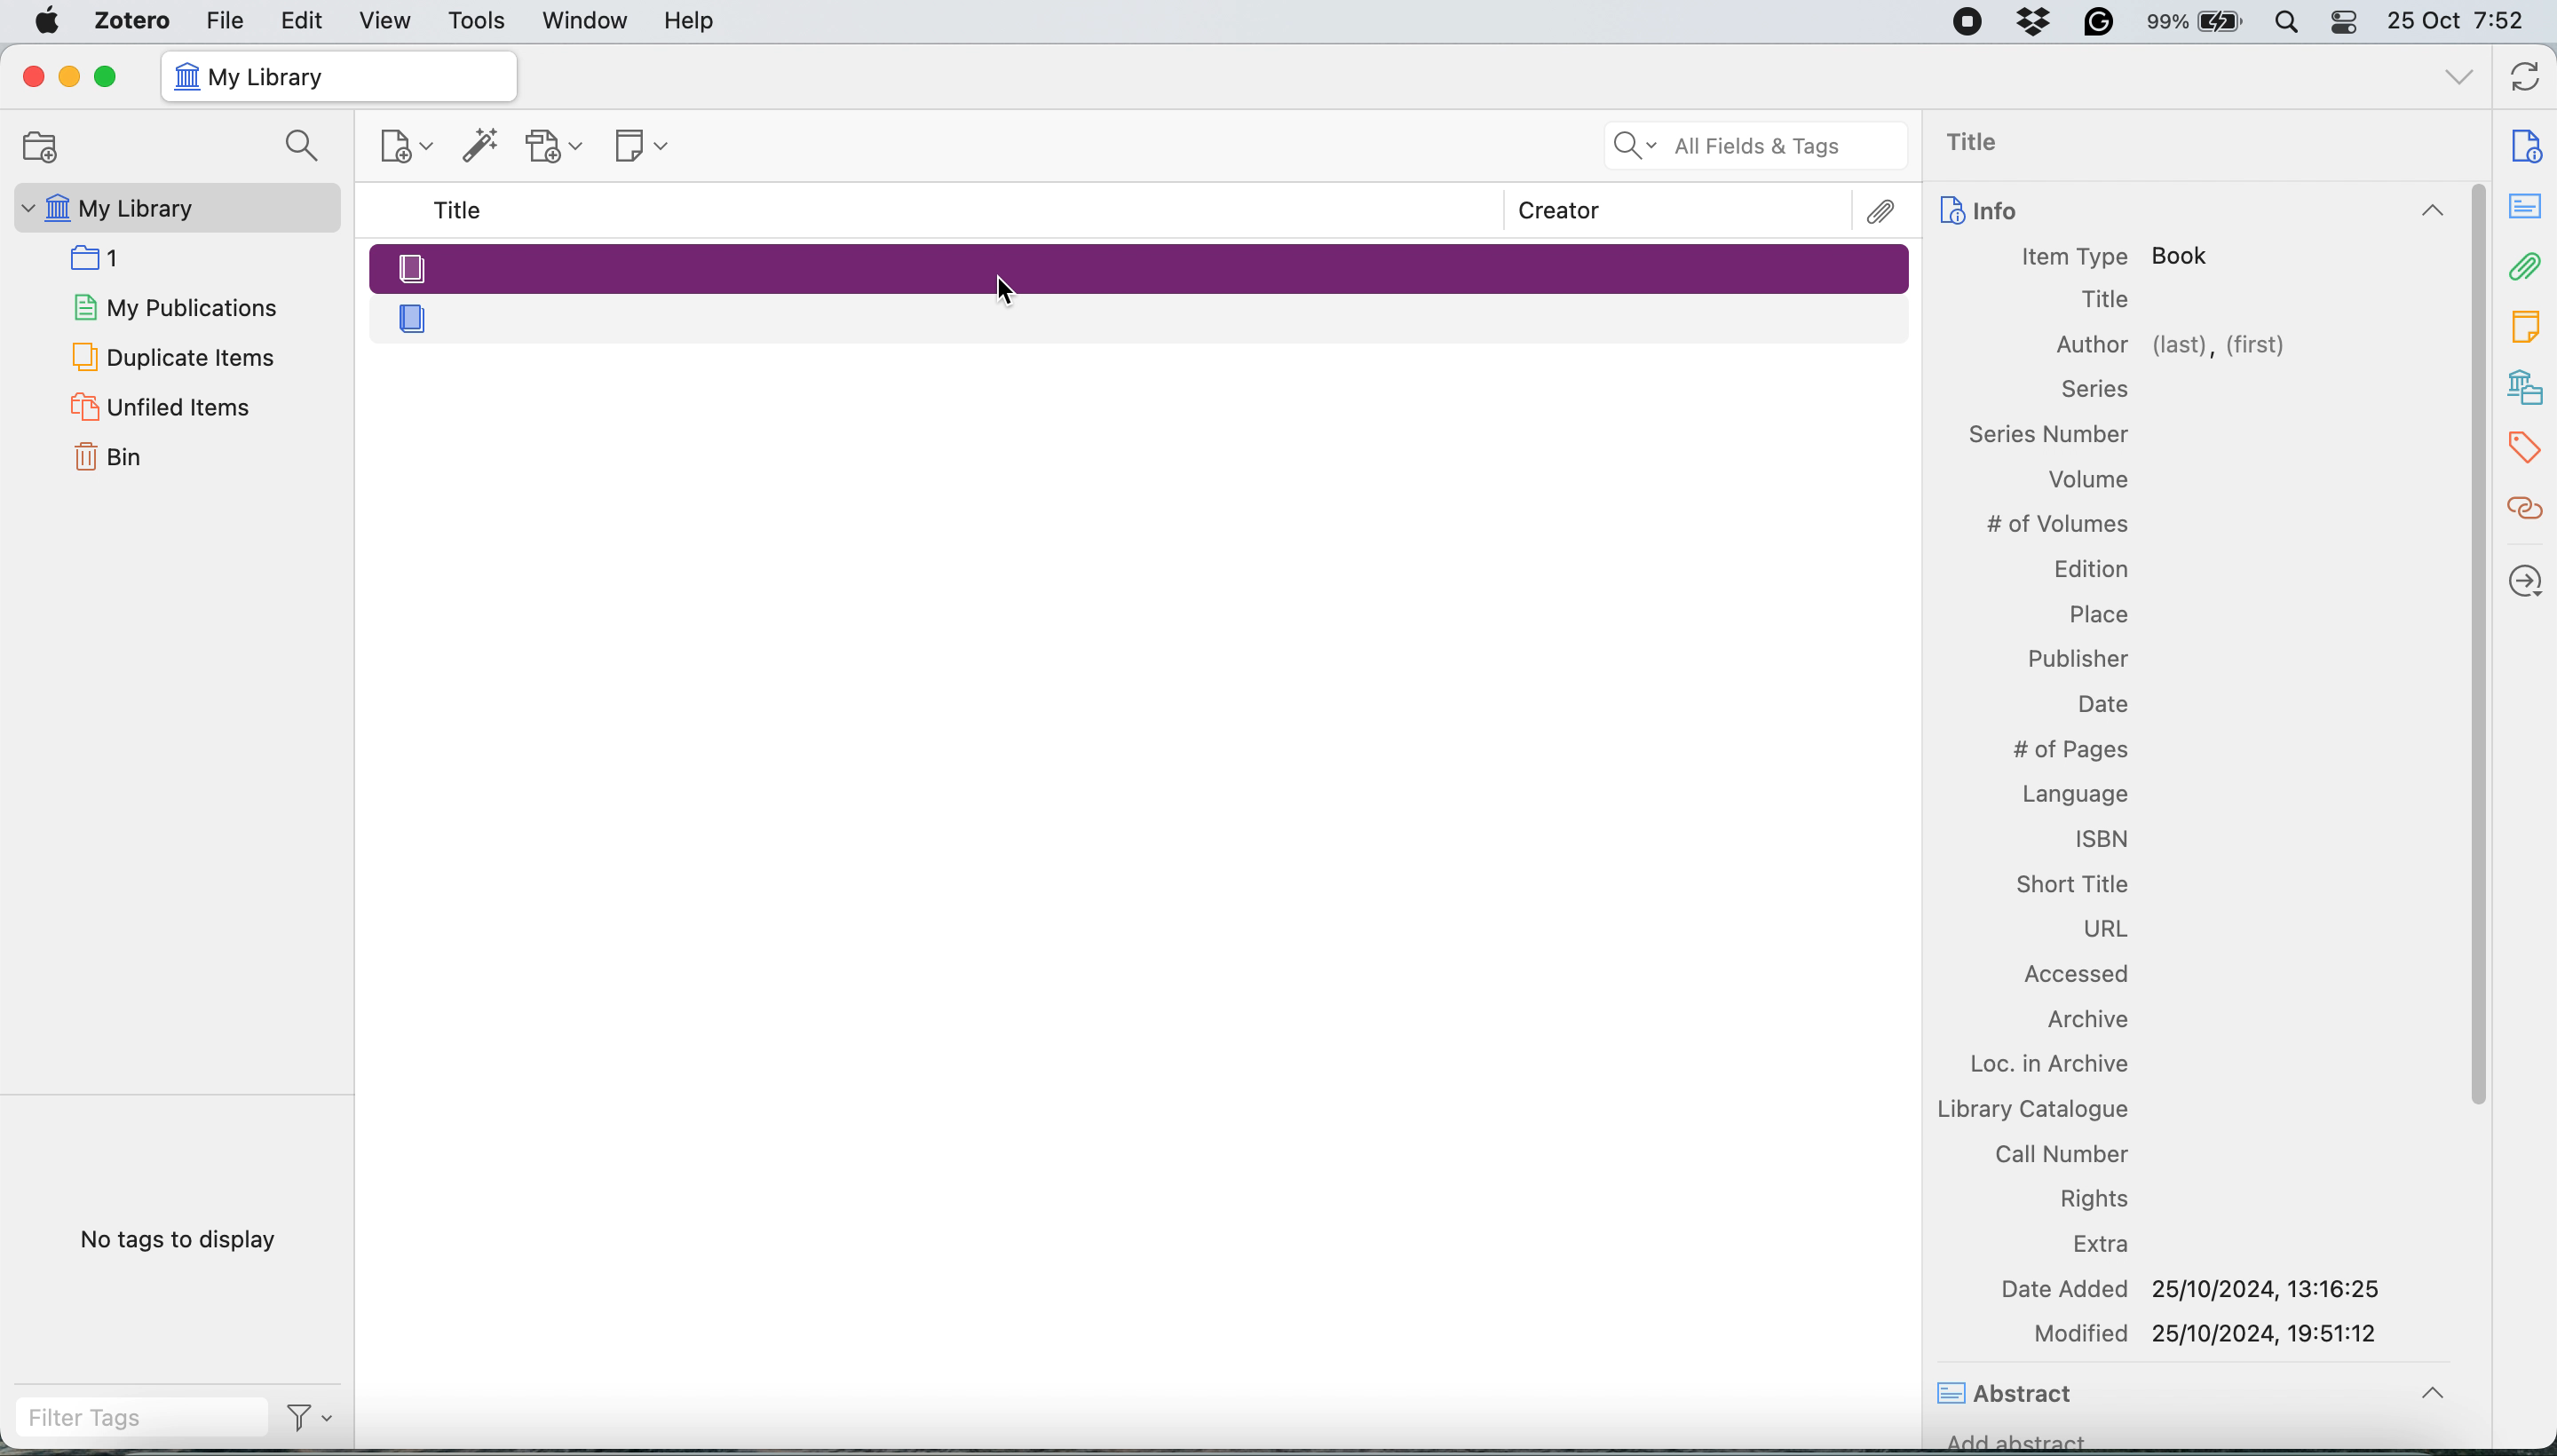 The width and height of the screenshot is (2557, 1456). Describe the element at coordinates (2106, 930) in the screenshot. I see `URL` at that location.